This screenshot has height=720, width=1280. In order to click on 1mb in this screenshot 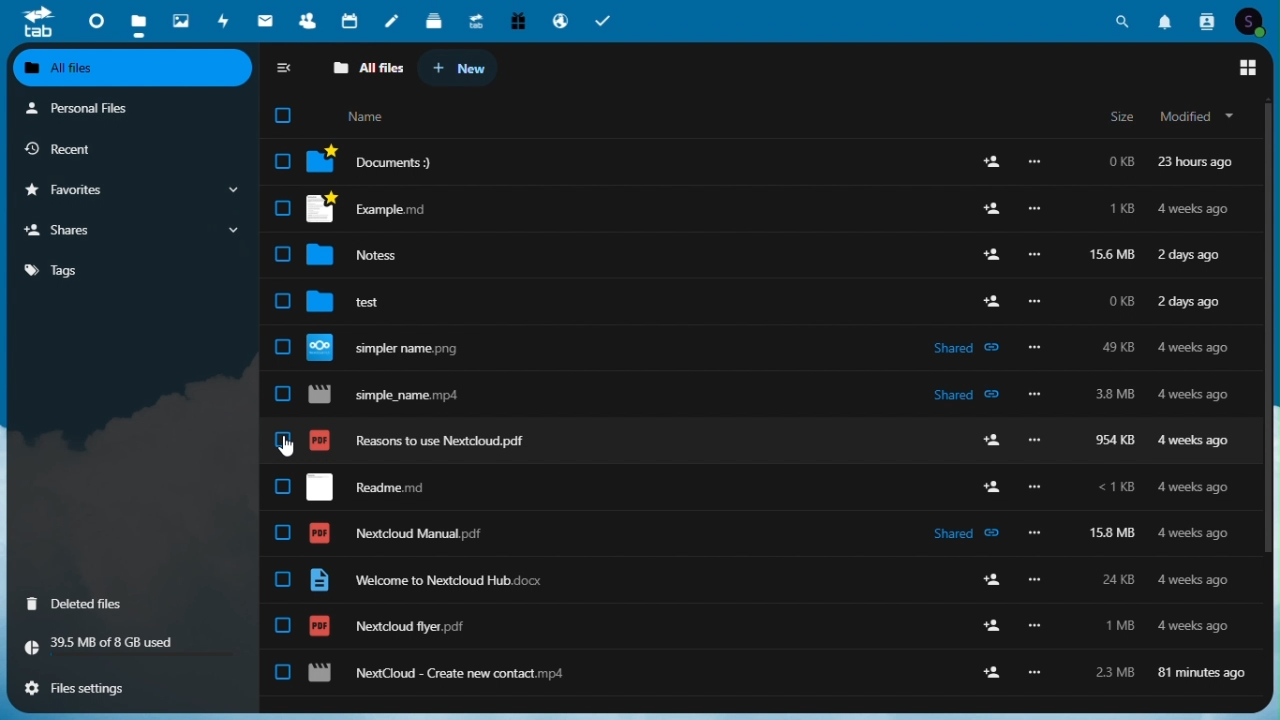, I will do `click(1122, 625)`.